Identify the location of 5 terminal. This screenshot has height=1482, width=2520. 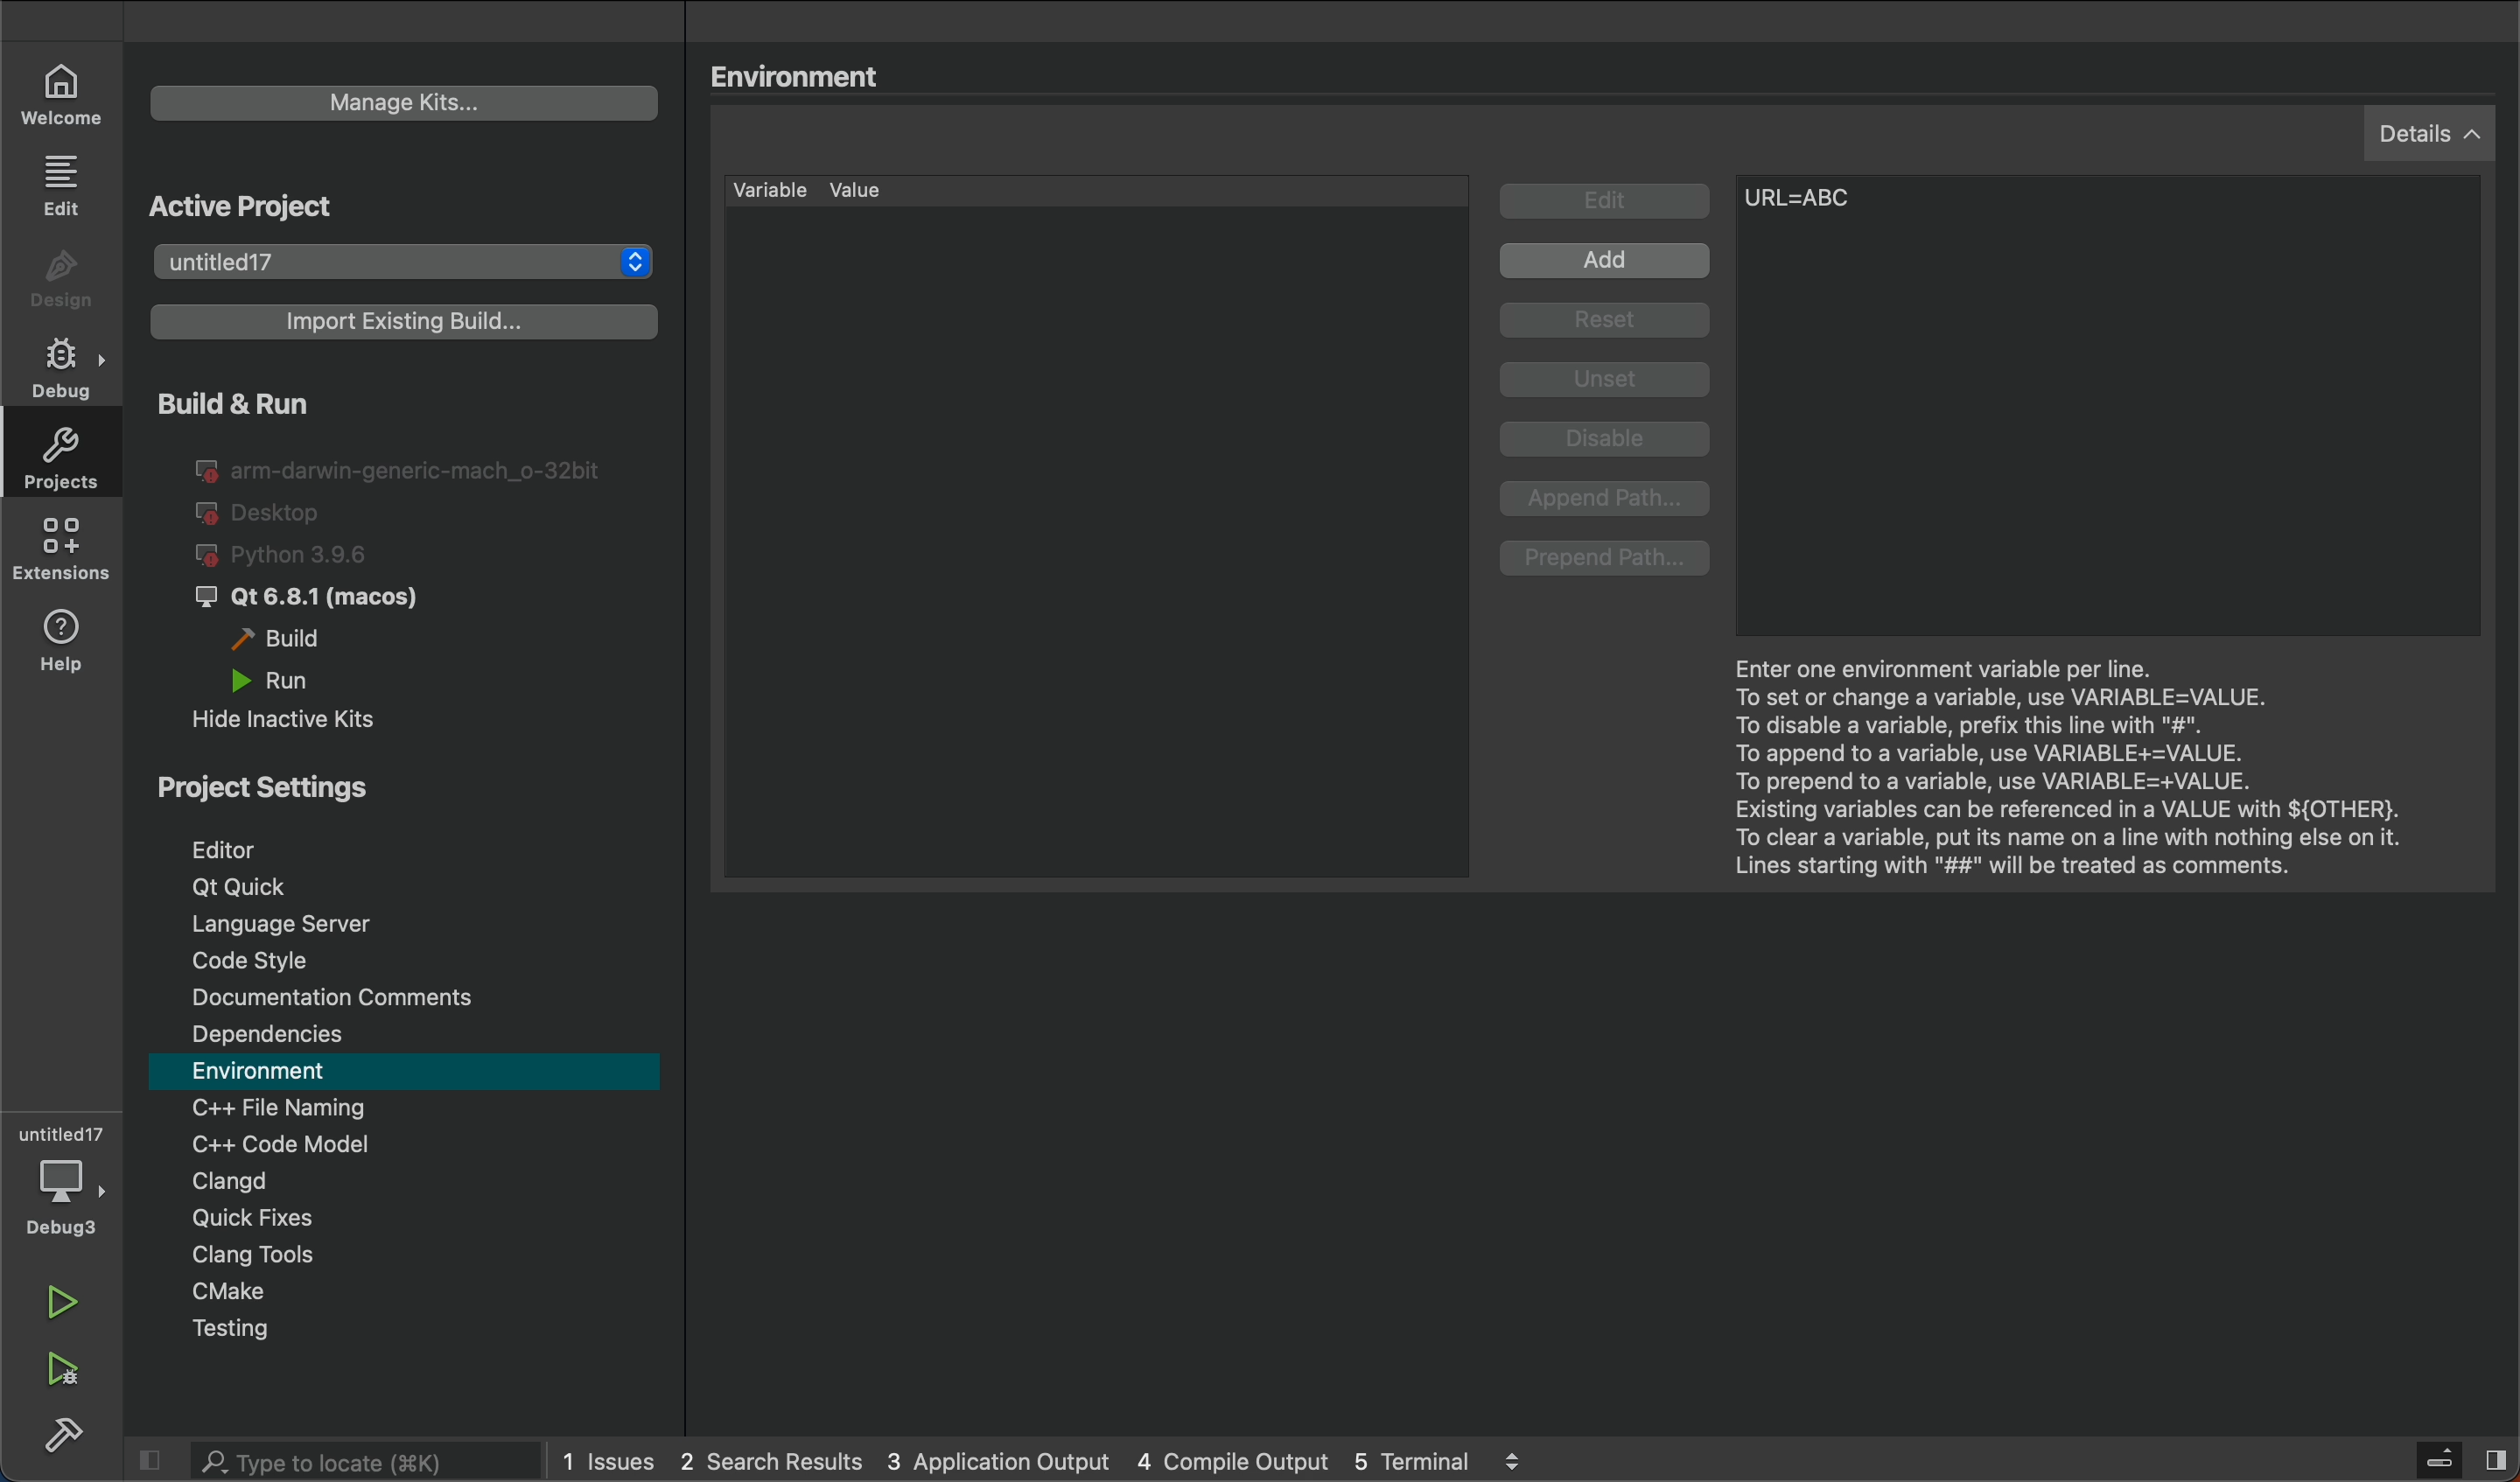
(1497, 1461).